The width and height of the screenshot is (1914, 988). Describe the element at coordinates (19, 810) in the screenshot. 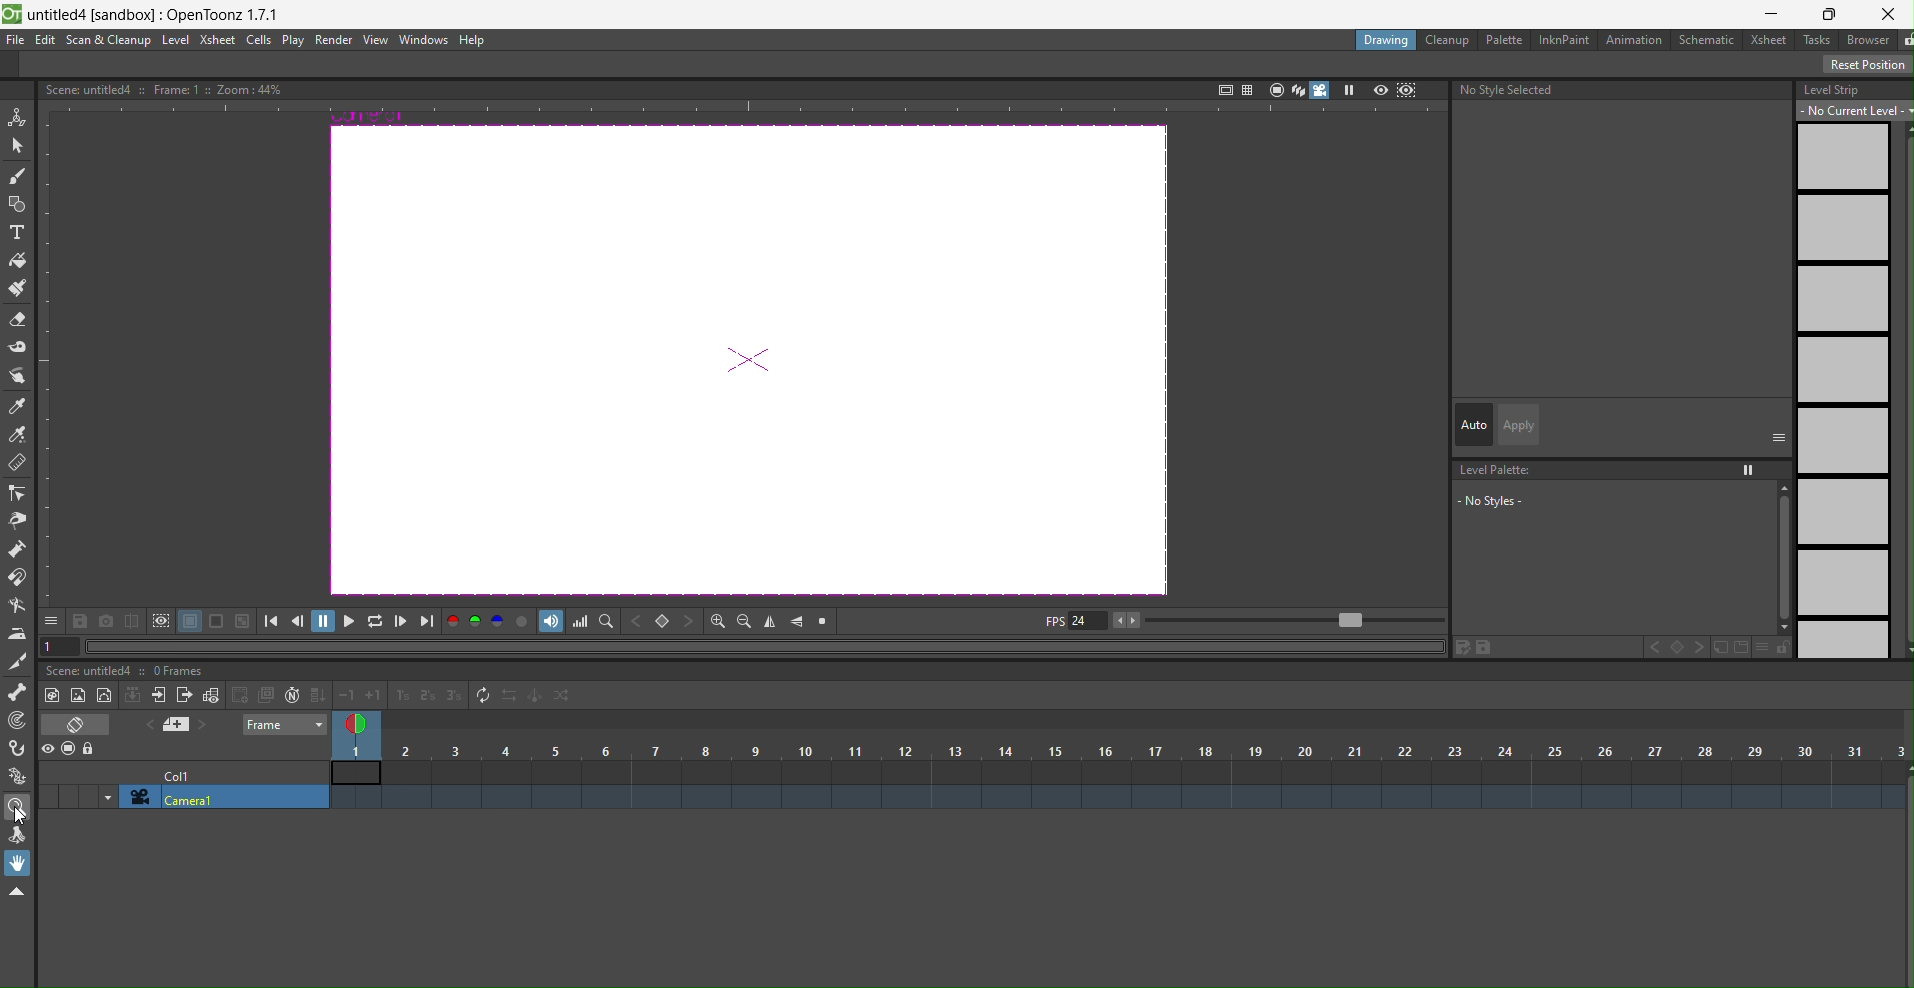

I see `cursor` at that location.